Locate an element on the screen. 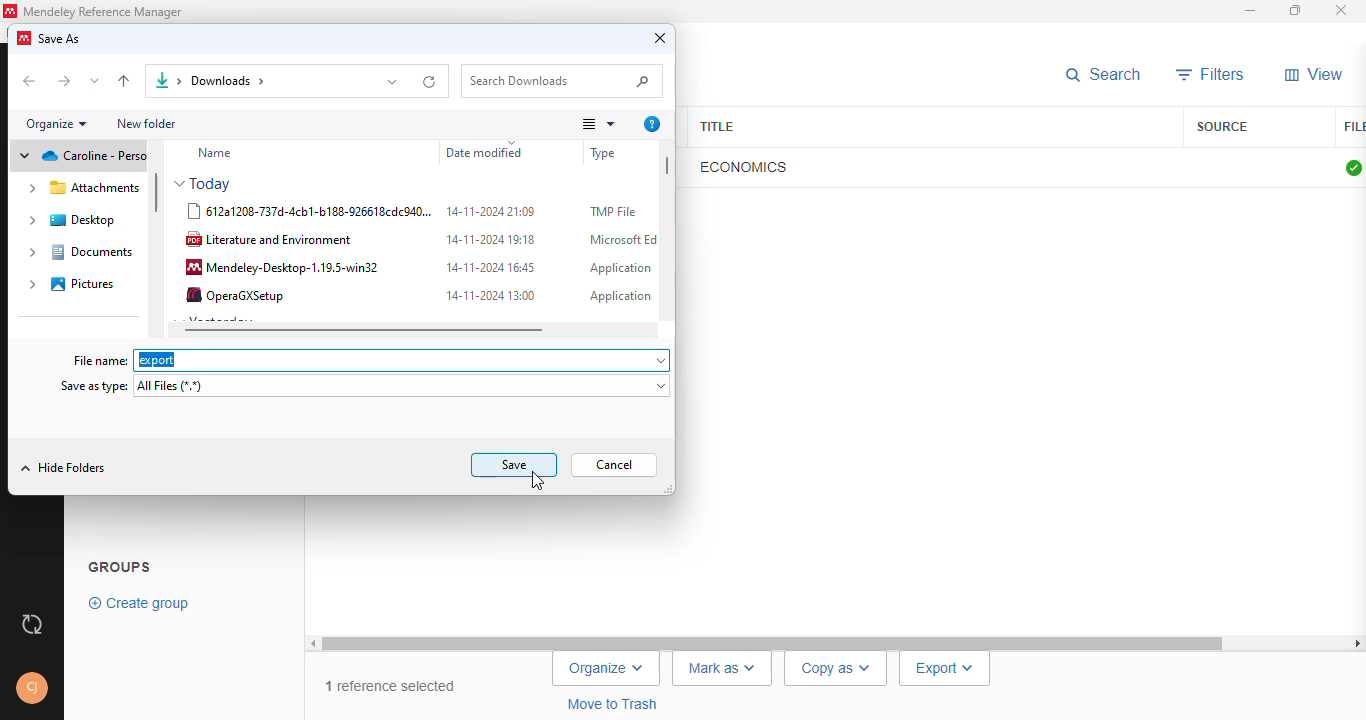 Image resolution: width=1366 pixels, height=720 pixels. back is located at coordinates (28, 81).